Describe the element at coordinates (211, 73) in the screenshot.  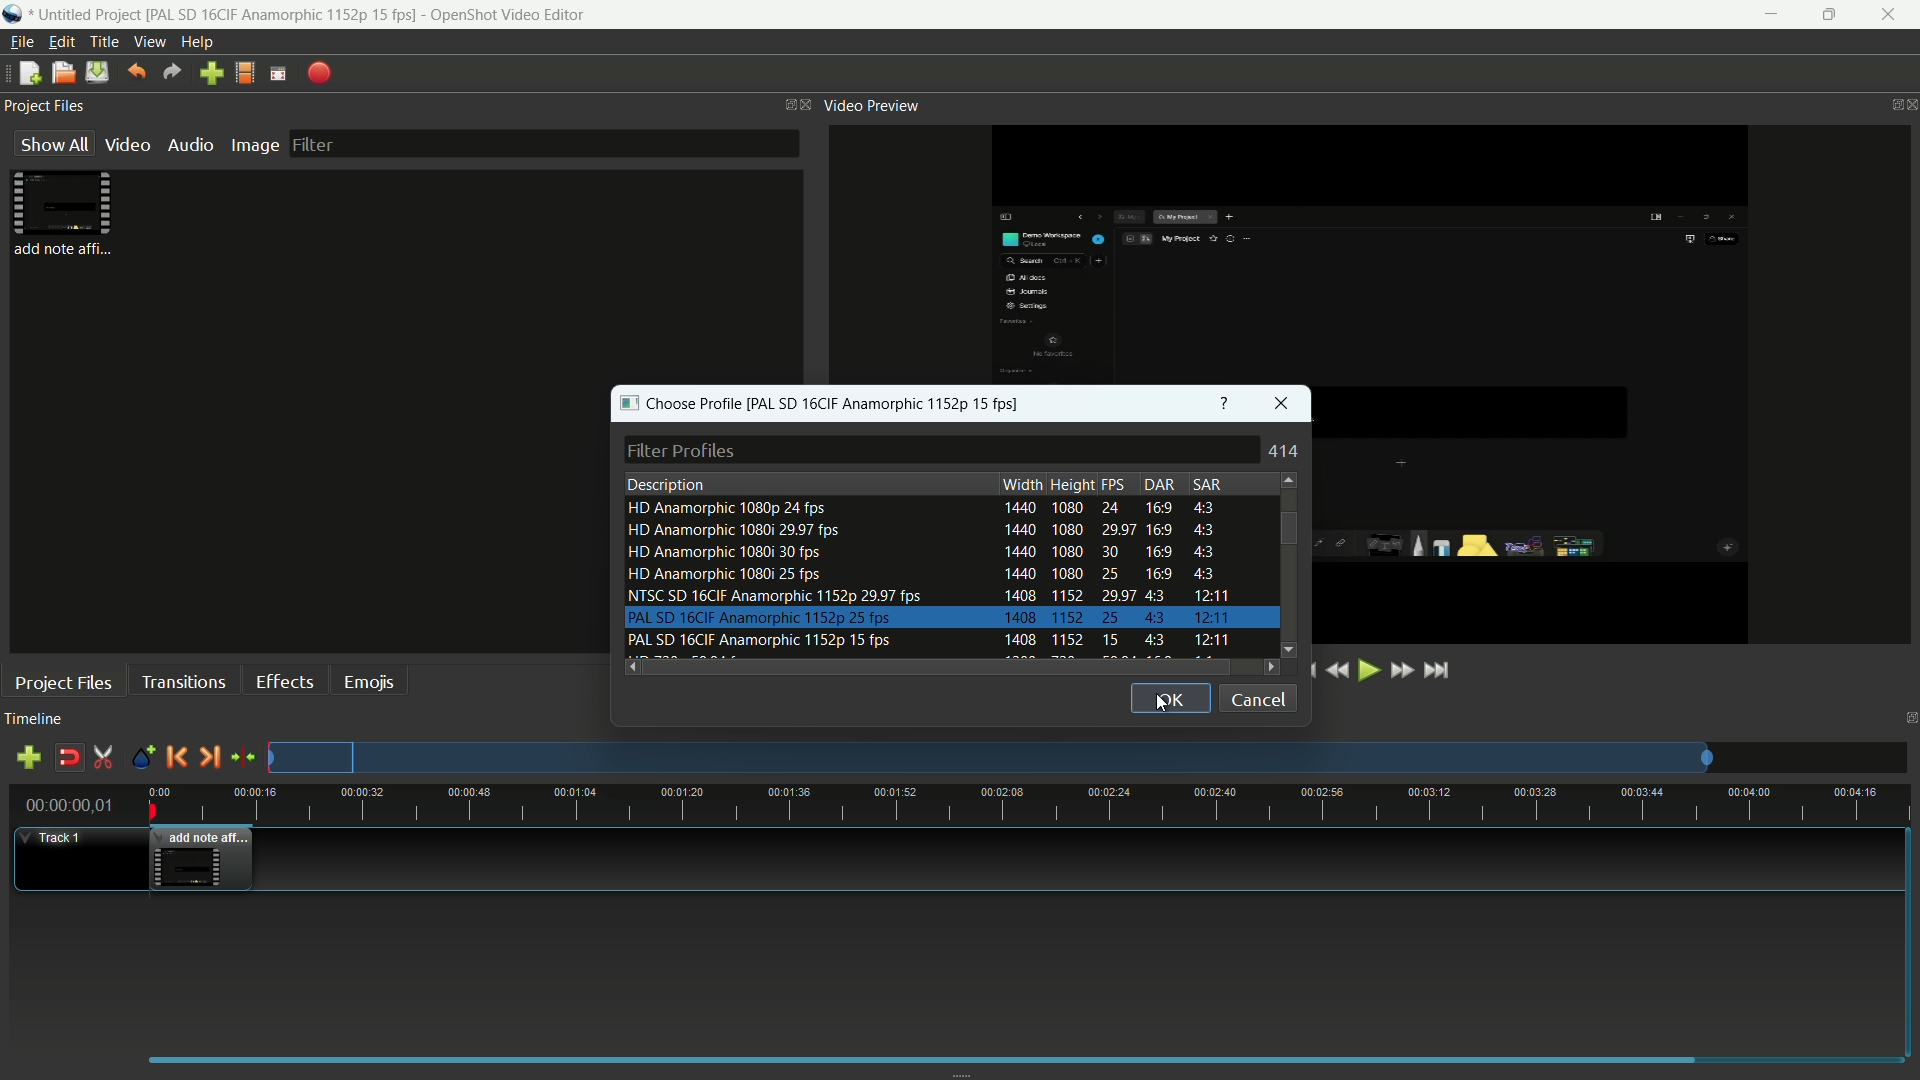
I see `import file` at that location.